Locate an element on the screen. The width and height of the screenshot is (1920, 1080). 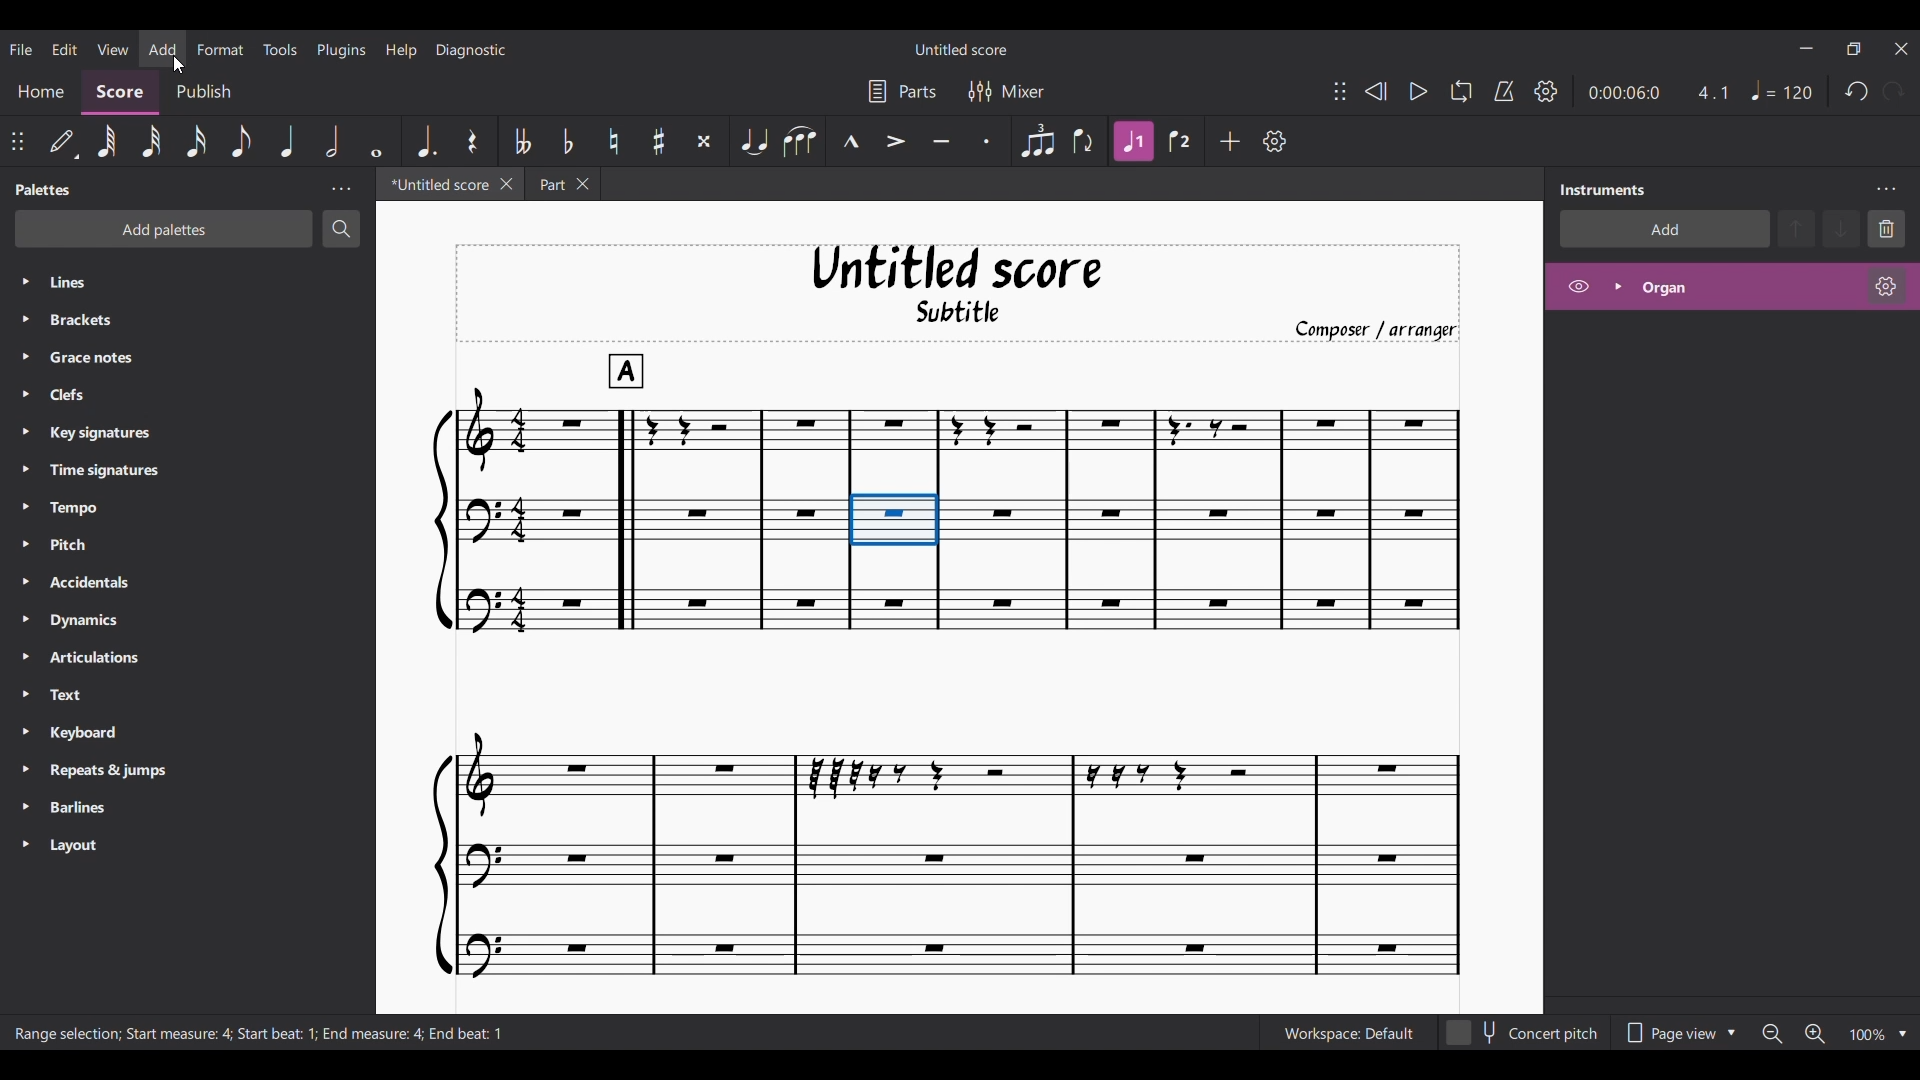
Toggle sharp is located at coordinates (658, 142).